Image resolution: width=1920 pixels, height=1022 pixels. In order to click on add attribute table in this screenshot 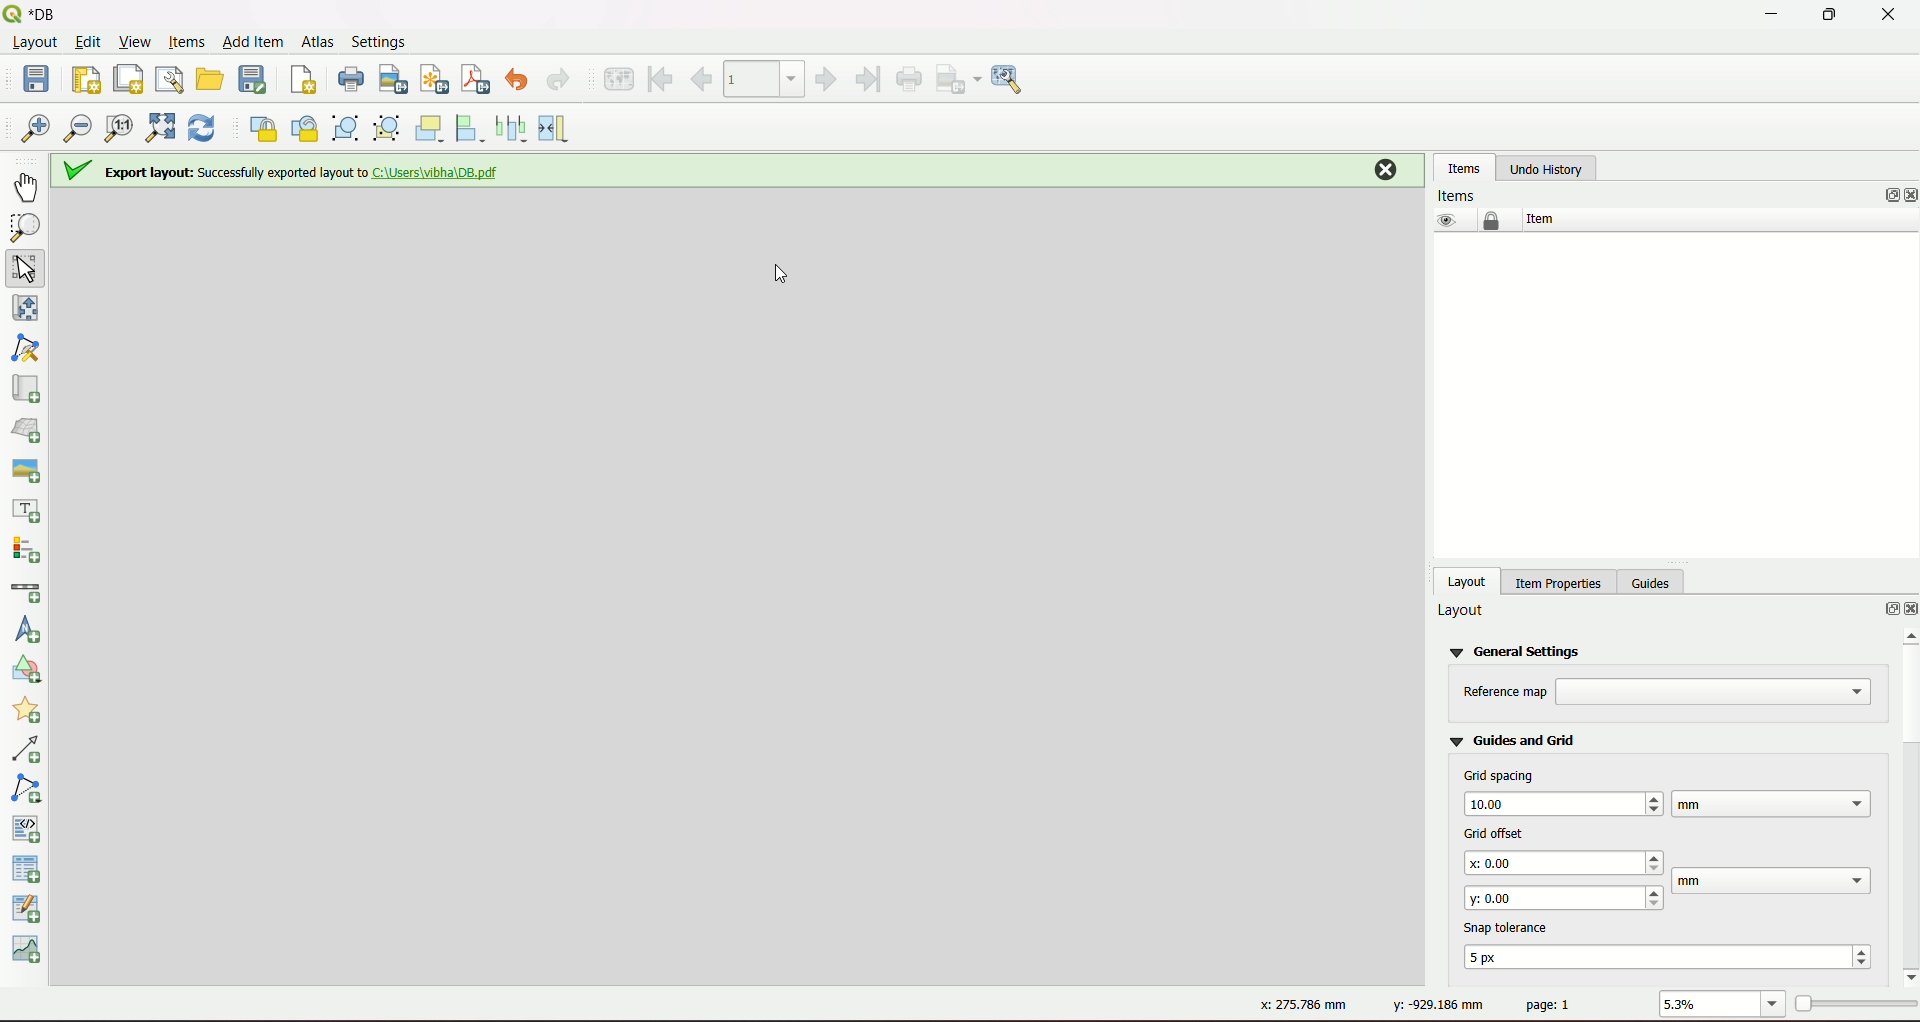, I will do `click(29, 911)`.